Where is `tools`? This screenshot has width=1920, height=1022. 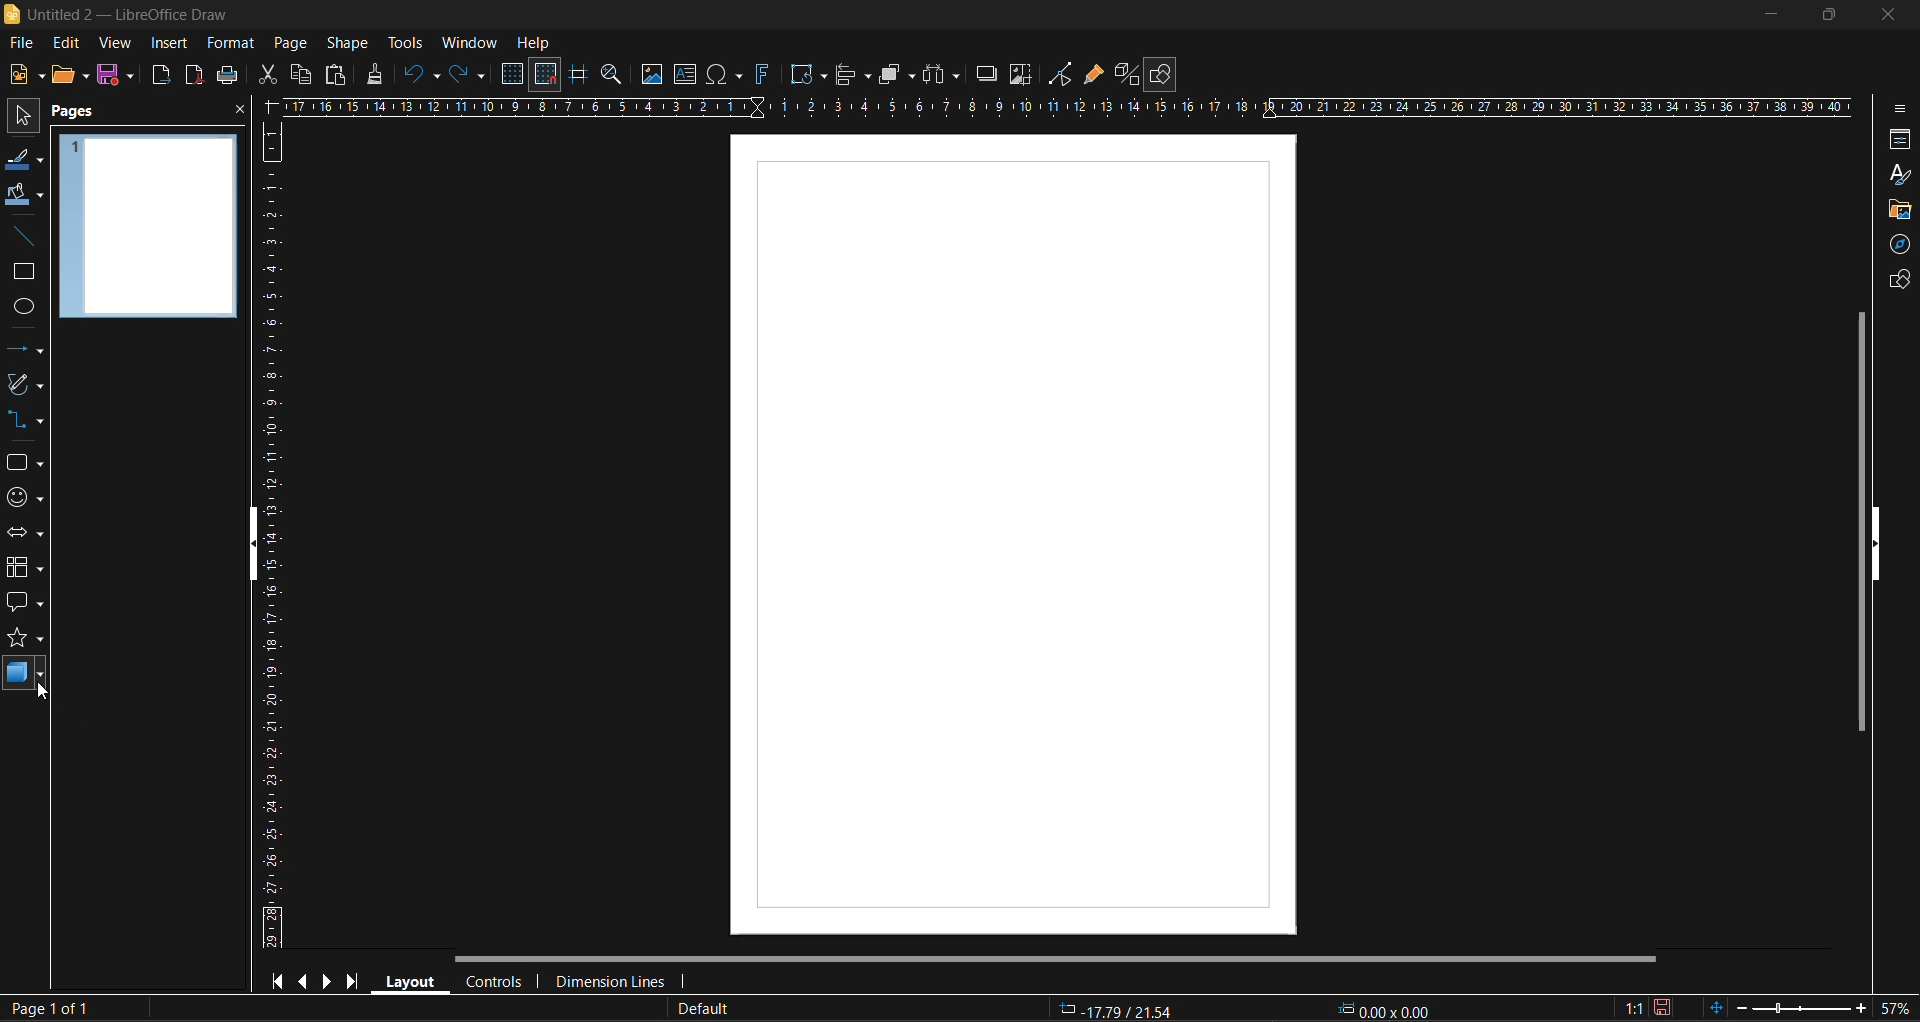
tools is located at coordinates (405, 42).